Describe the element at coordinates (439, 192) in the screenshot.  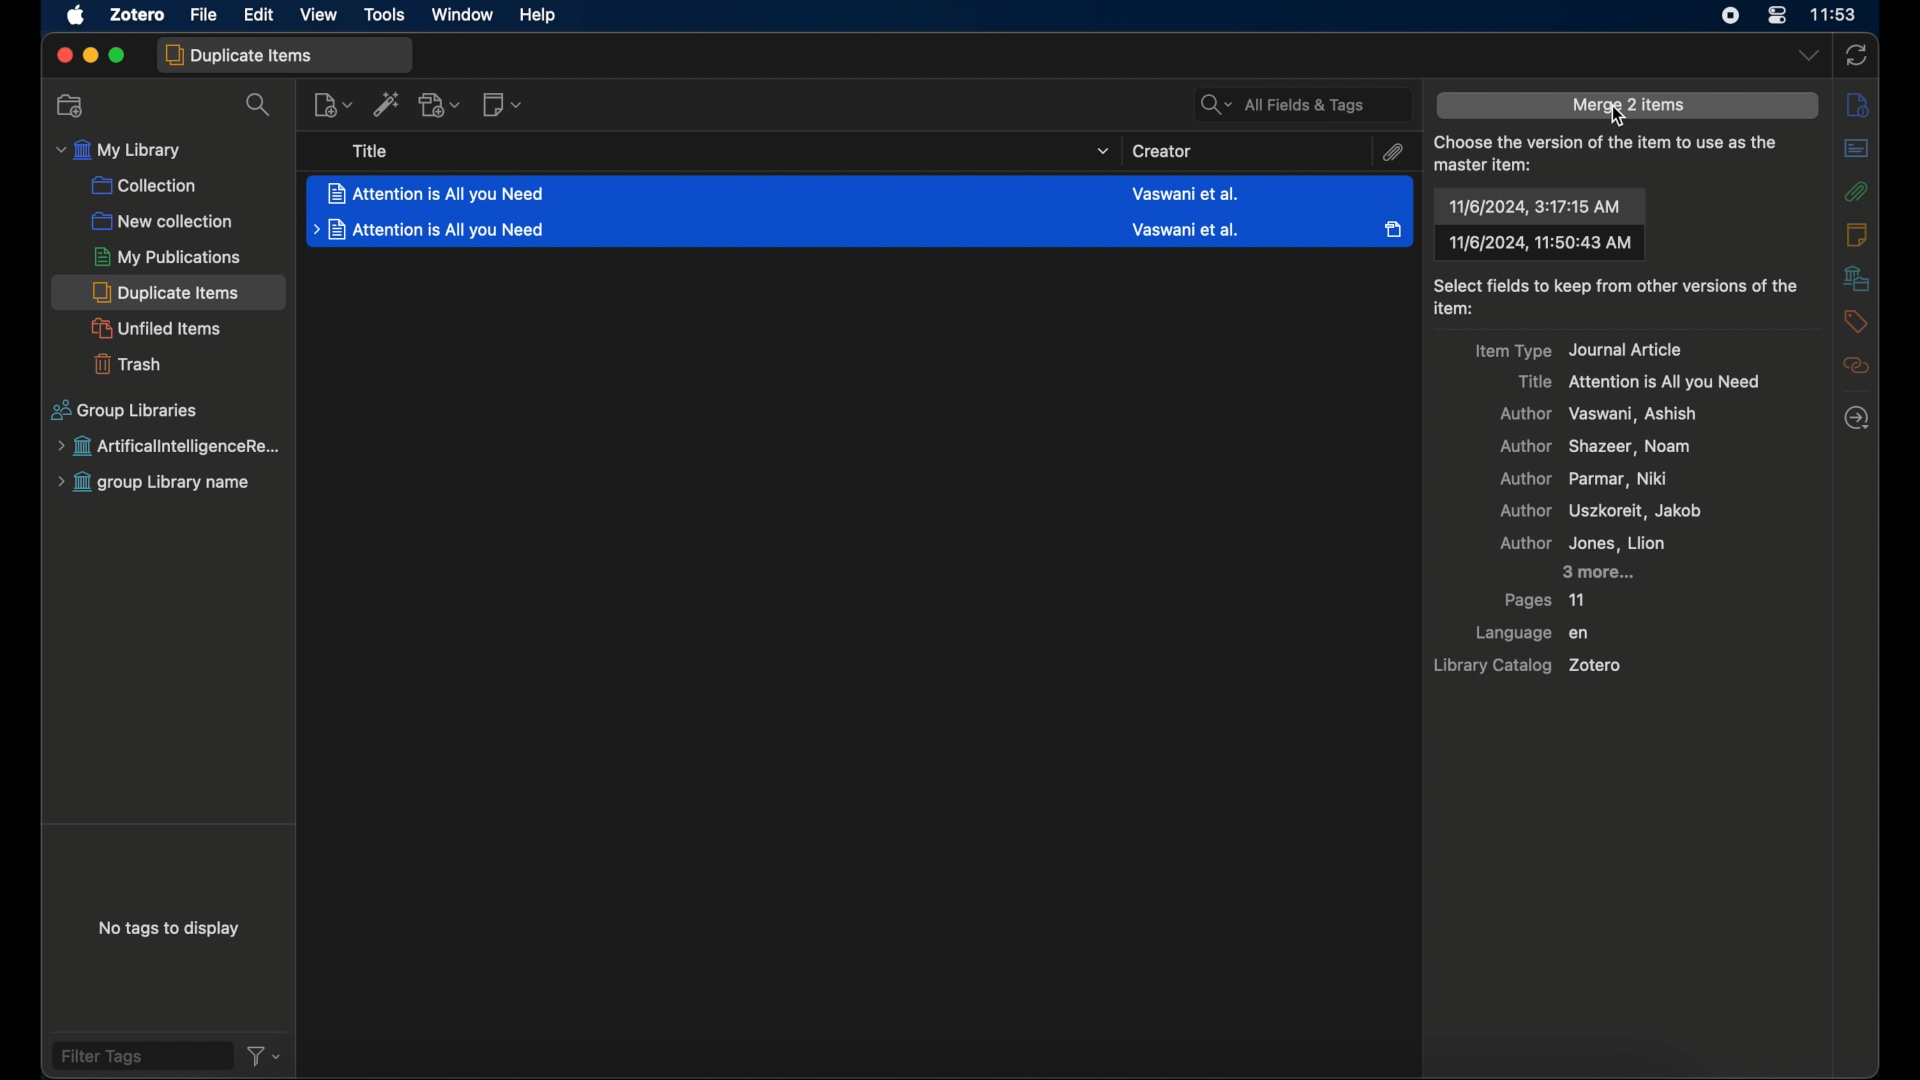
I see `File` at that location.